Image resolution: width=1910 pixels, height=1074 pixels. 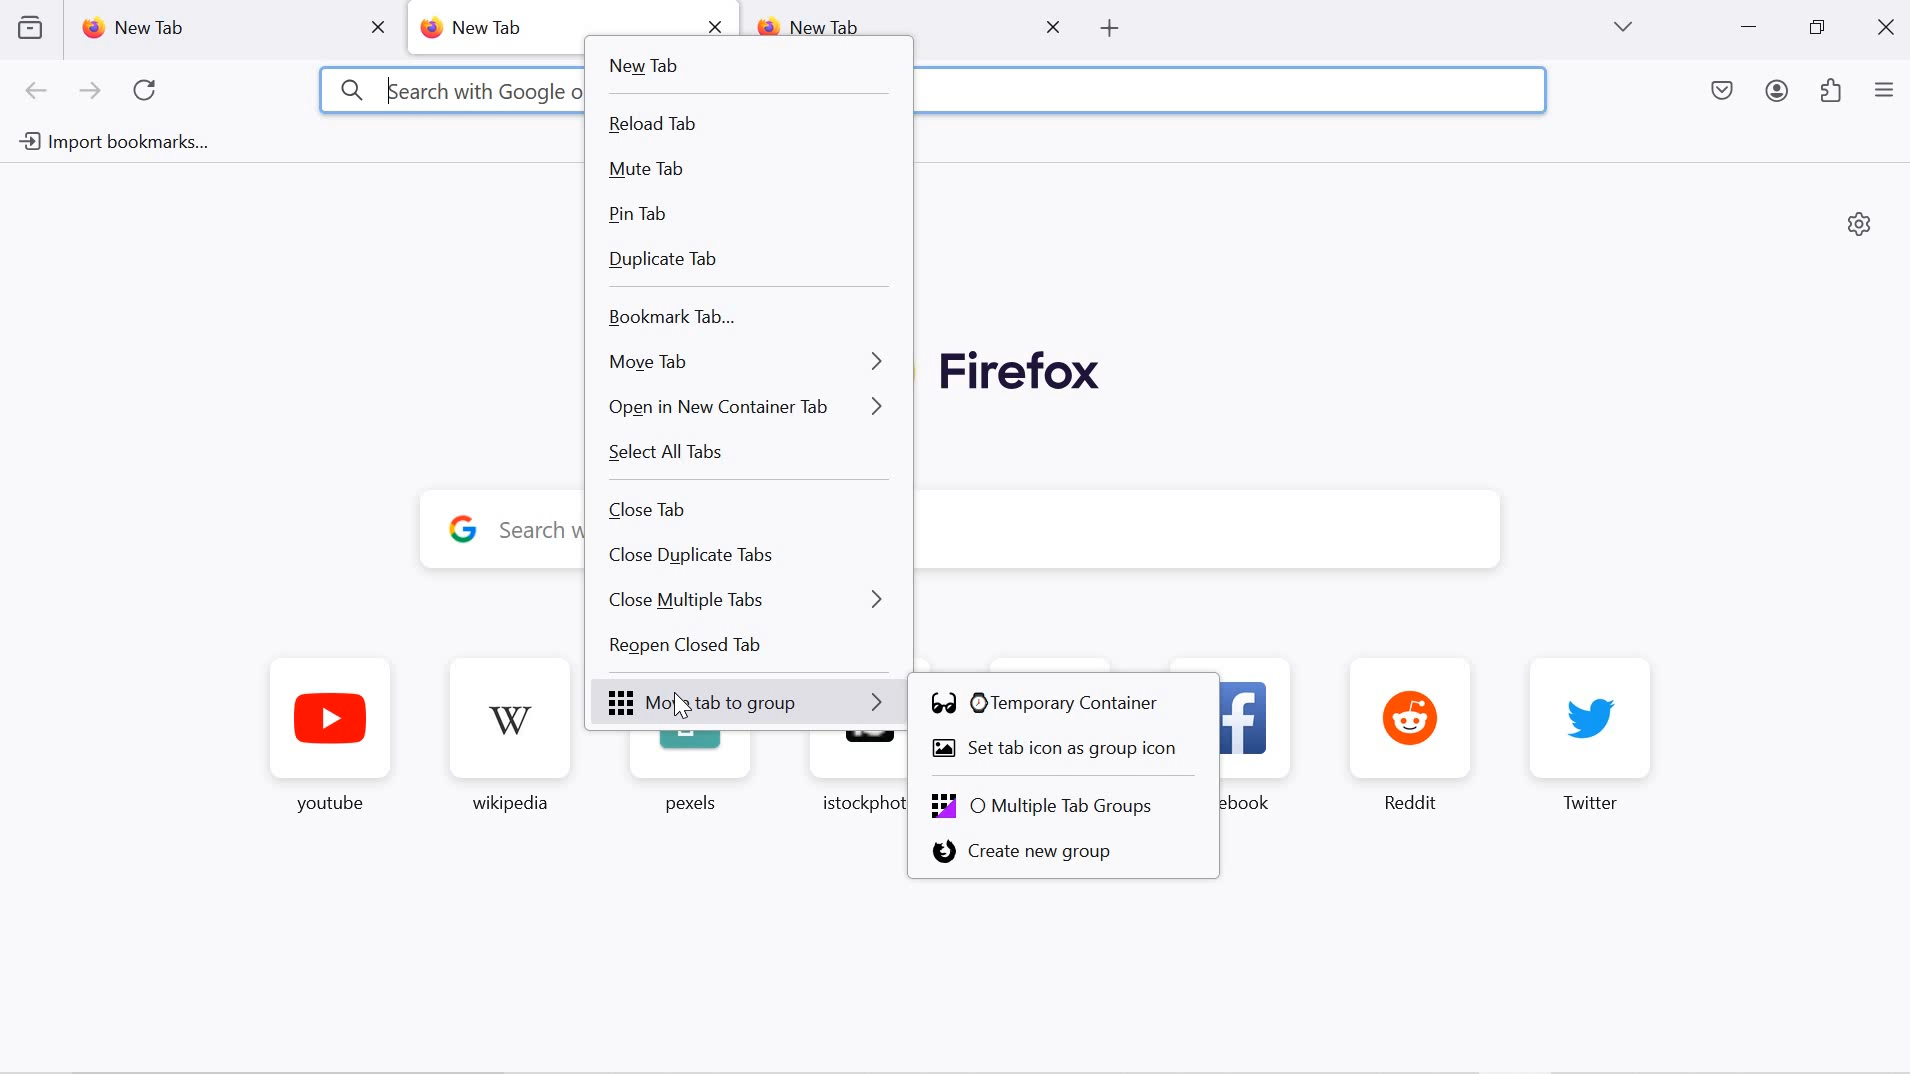 I want to click on reload tab, so click(x=751, y=126).